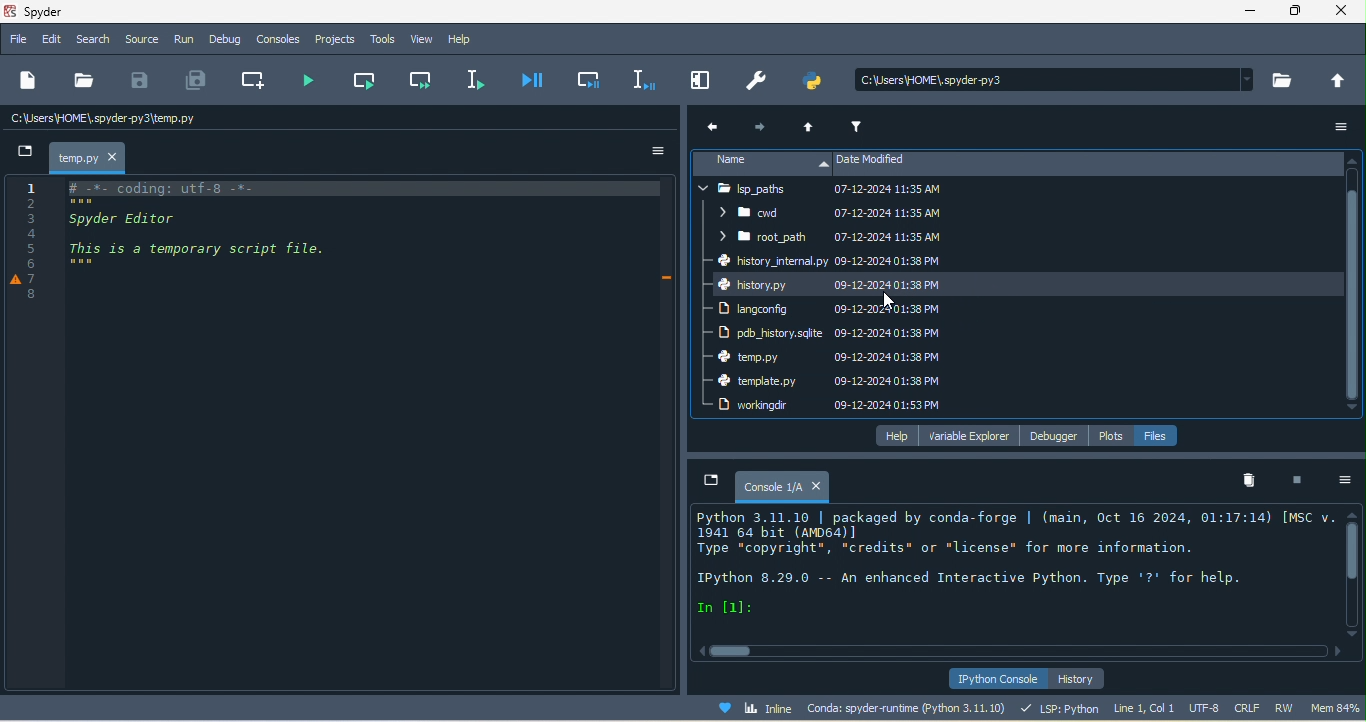  What do you see at coordinates (1350, 280) in the screenshot?
I see `vertical scroll bar` at bounding box center [1350, 280].